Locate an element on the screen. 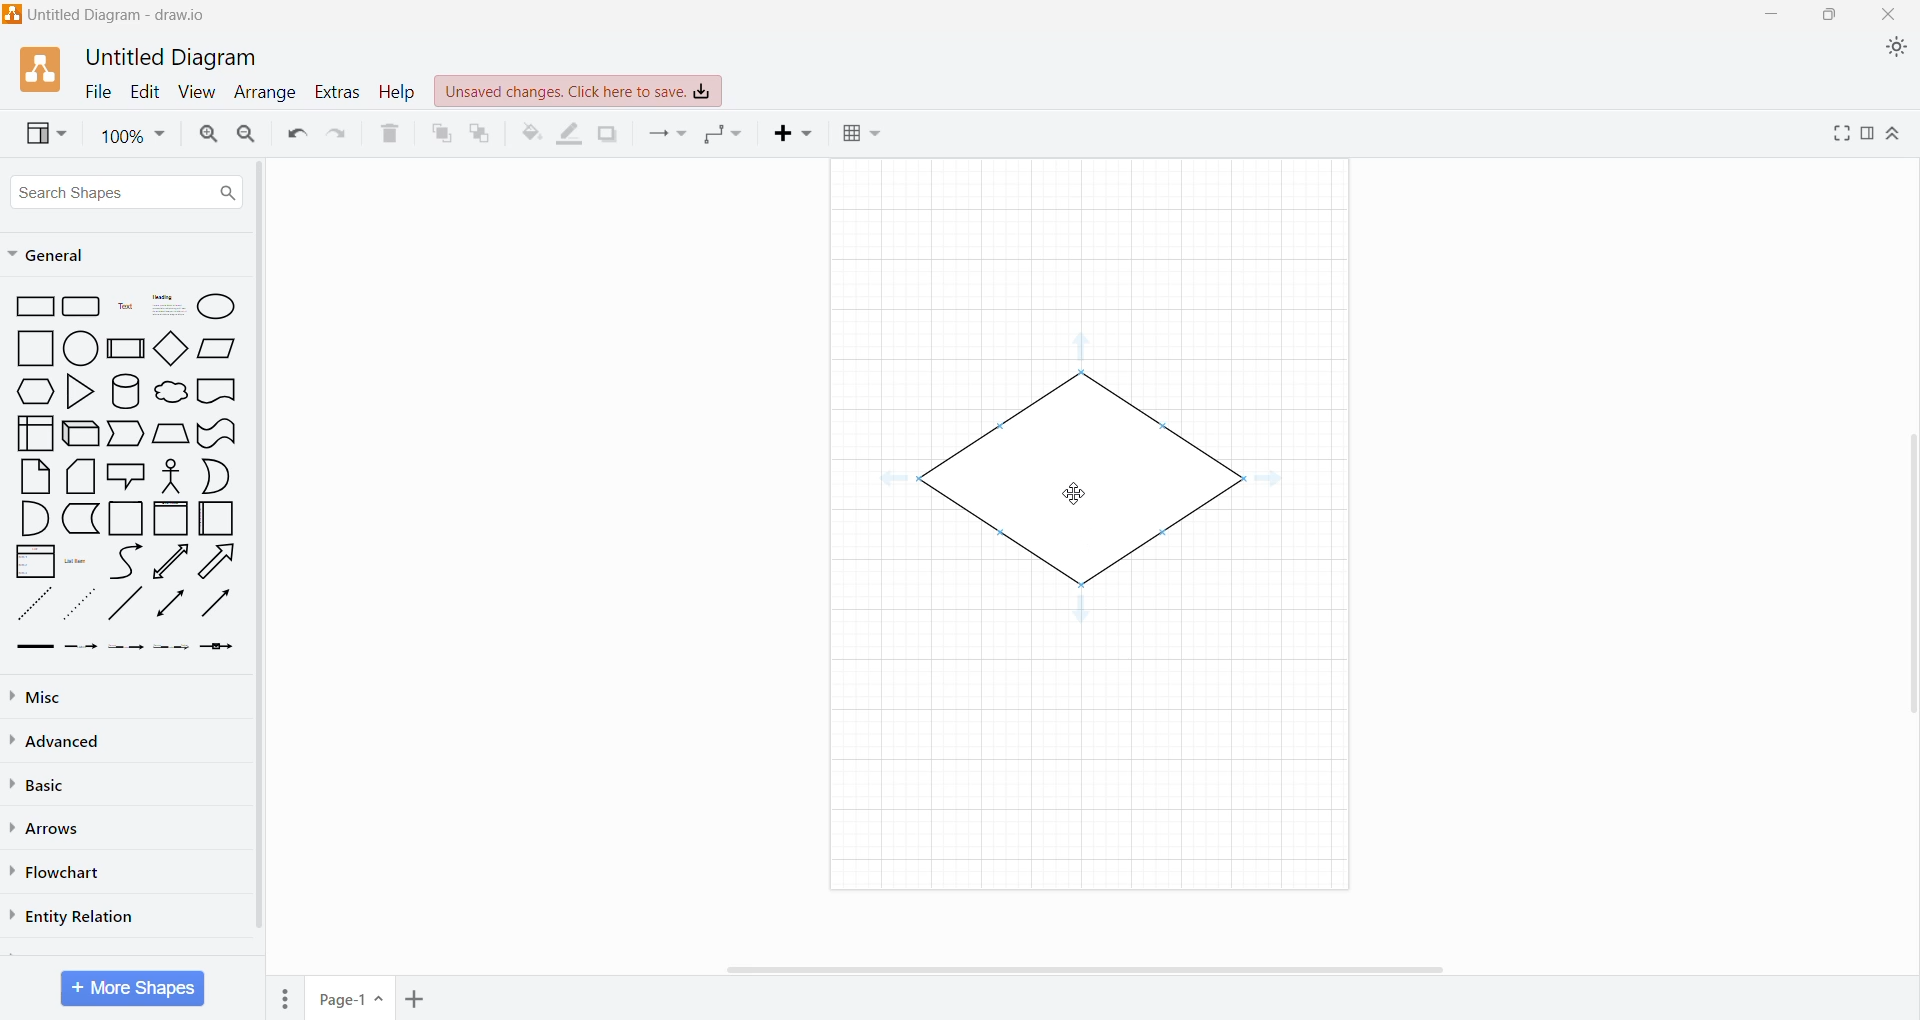 This screenshot has width=1920, height=1020. Zoom is located at coordinates (133, 137).